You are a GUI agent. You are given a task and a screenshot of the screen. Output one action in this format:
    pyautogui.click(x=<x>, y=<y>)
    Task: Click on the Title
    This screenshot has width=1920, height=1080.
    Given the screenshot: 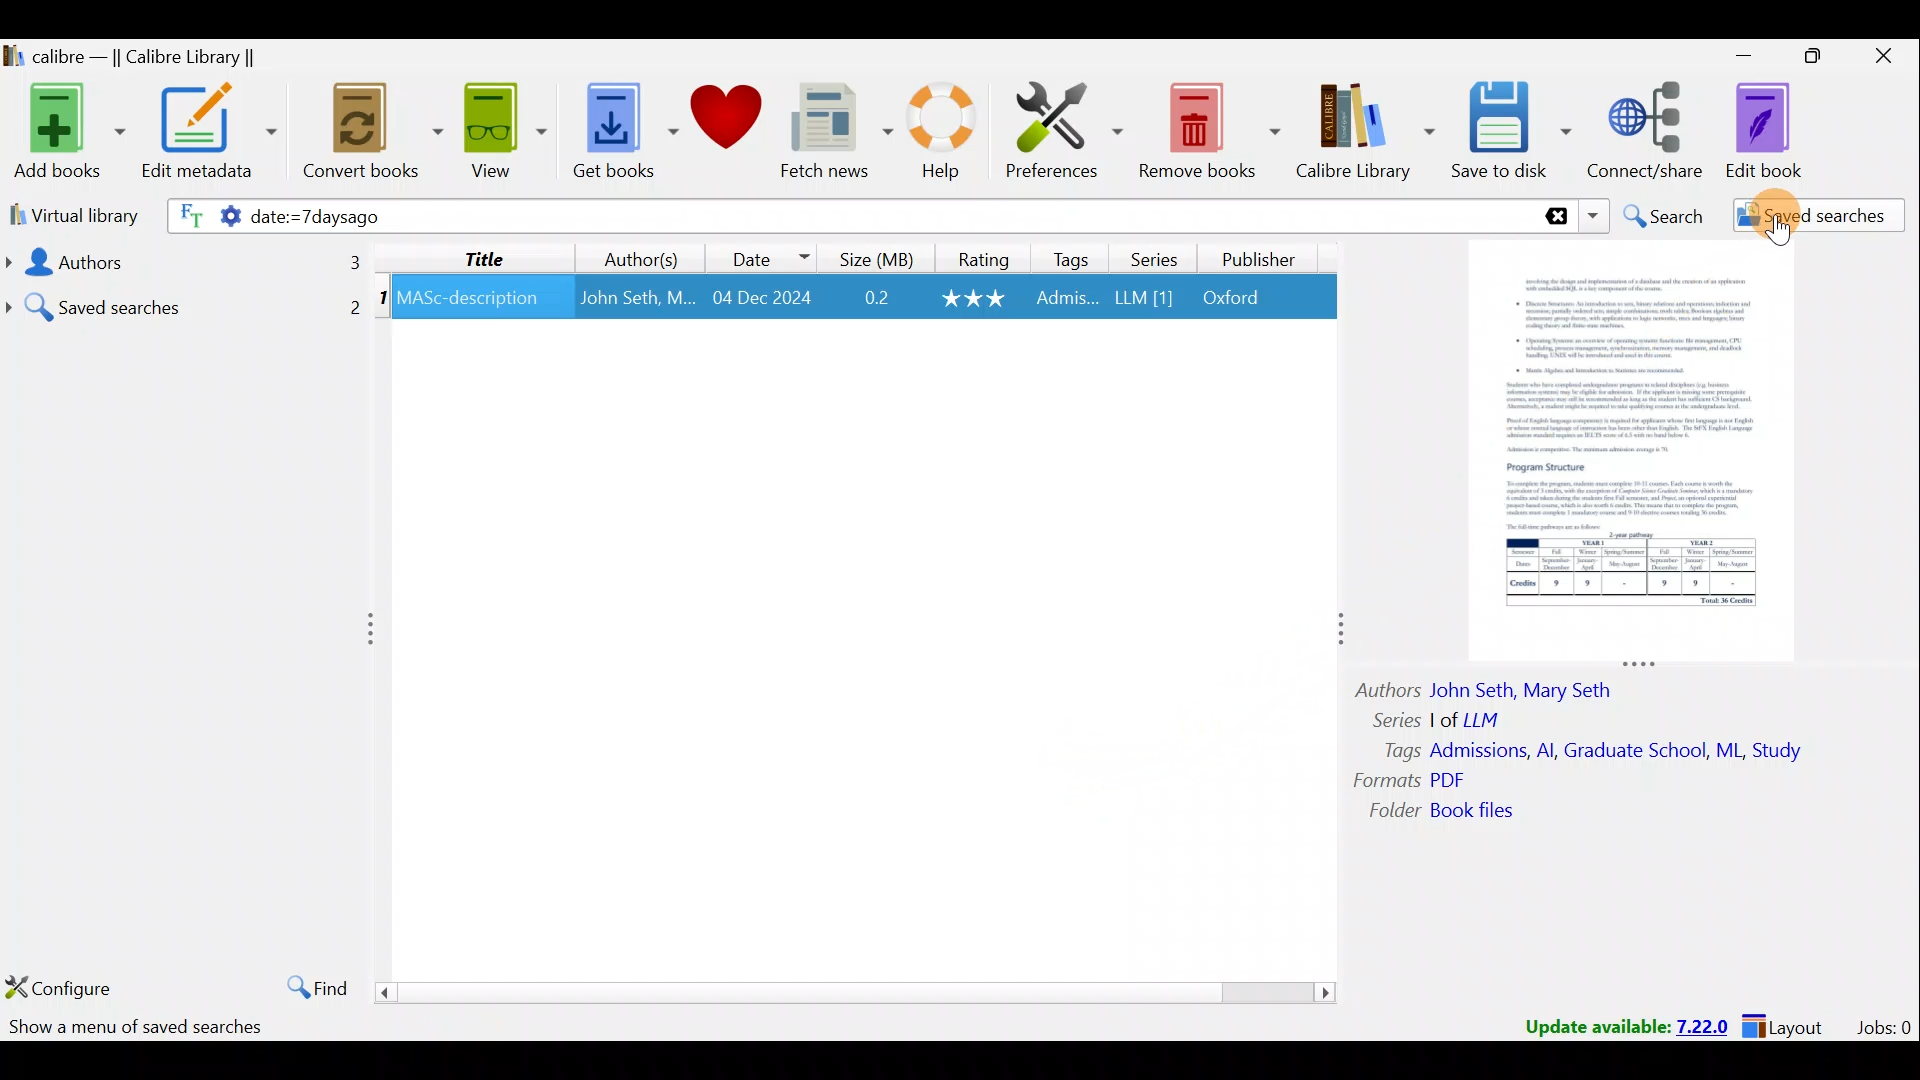 What is the action you would take?
    pyautogui.click(x=485, y=257)
    